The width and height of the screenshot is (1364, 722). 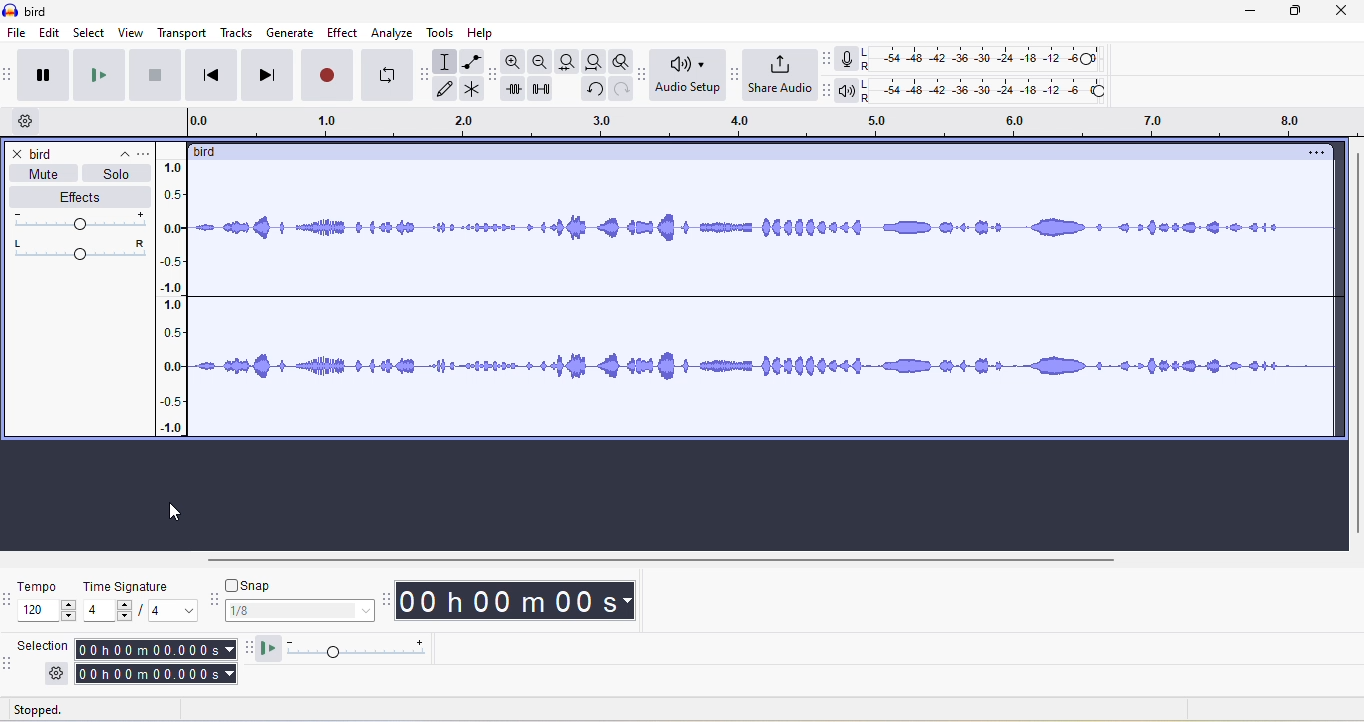 I want to click on select, so click(x=91, y=33).